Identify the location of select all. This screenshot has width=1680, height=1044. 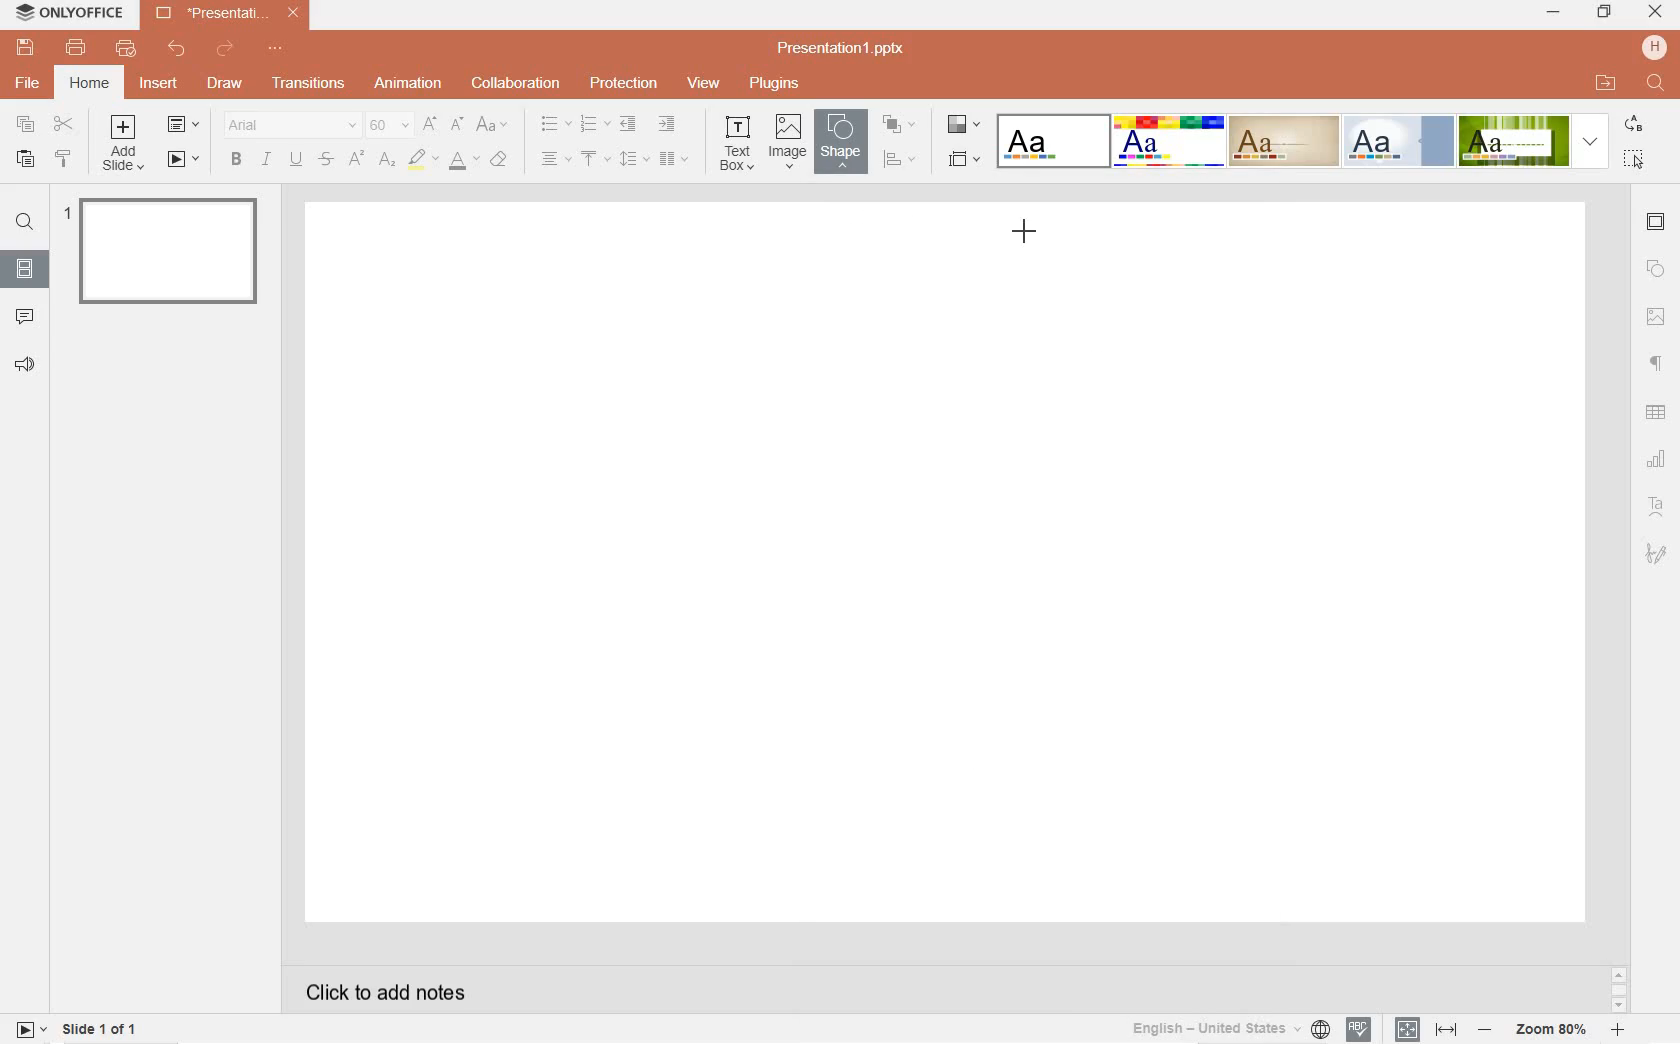
(1636, 159).